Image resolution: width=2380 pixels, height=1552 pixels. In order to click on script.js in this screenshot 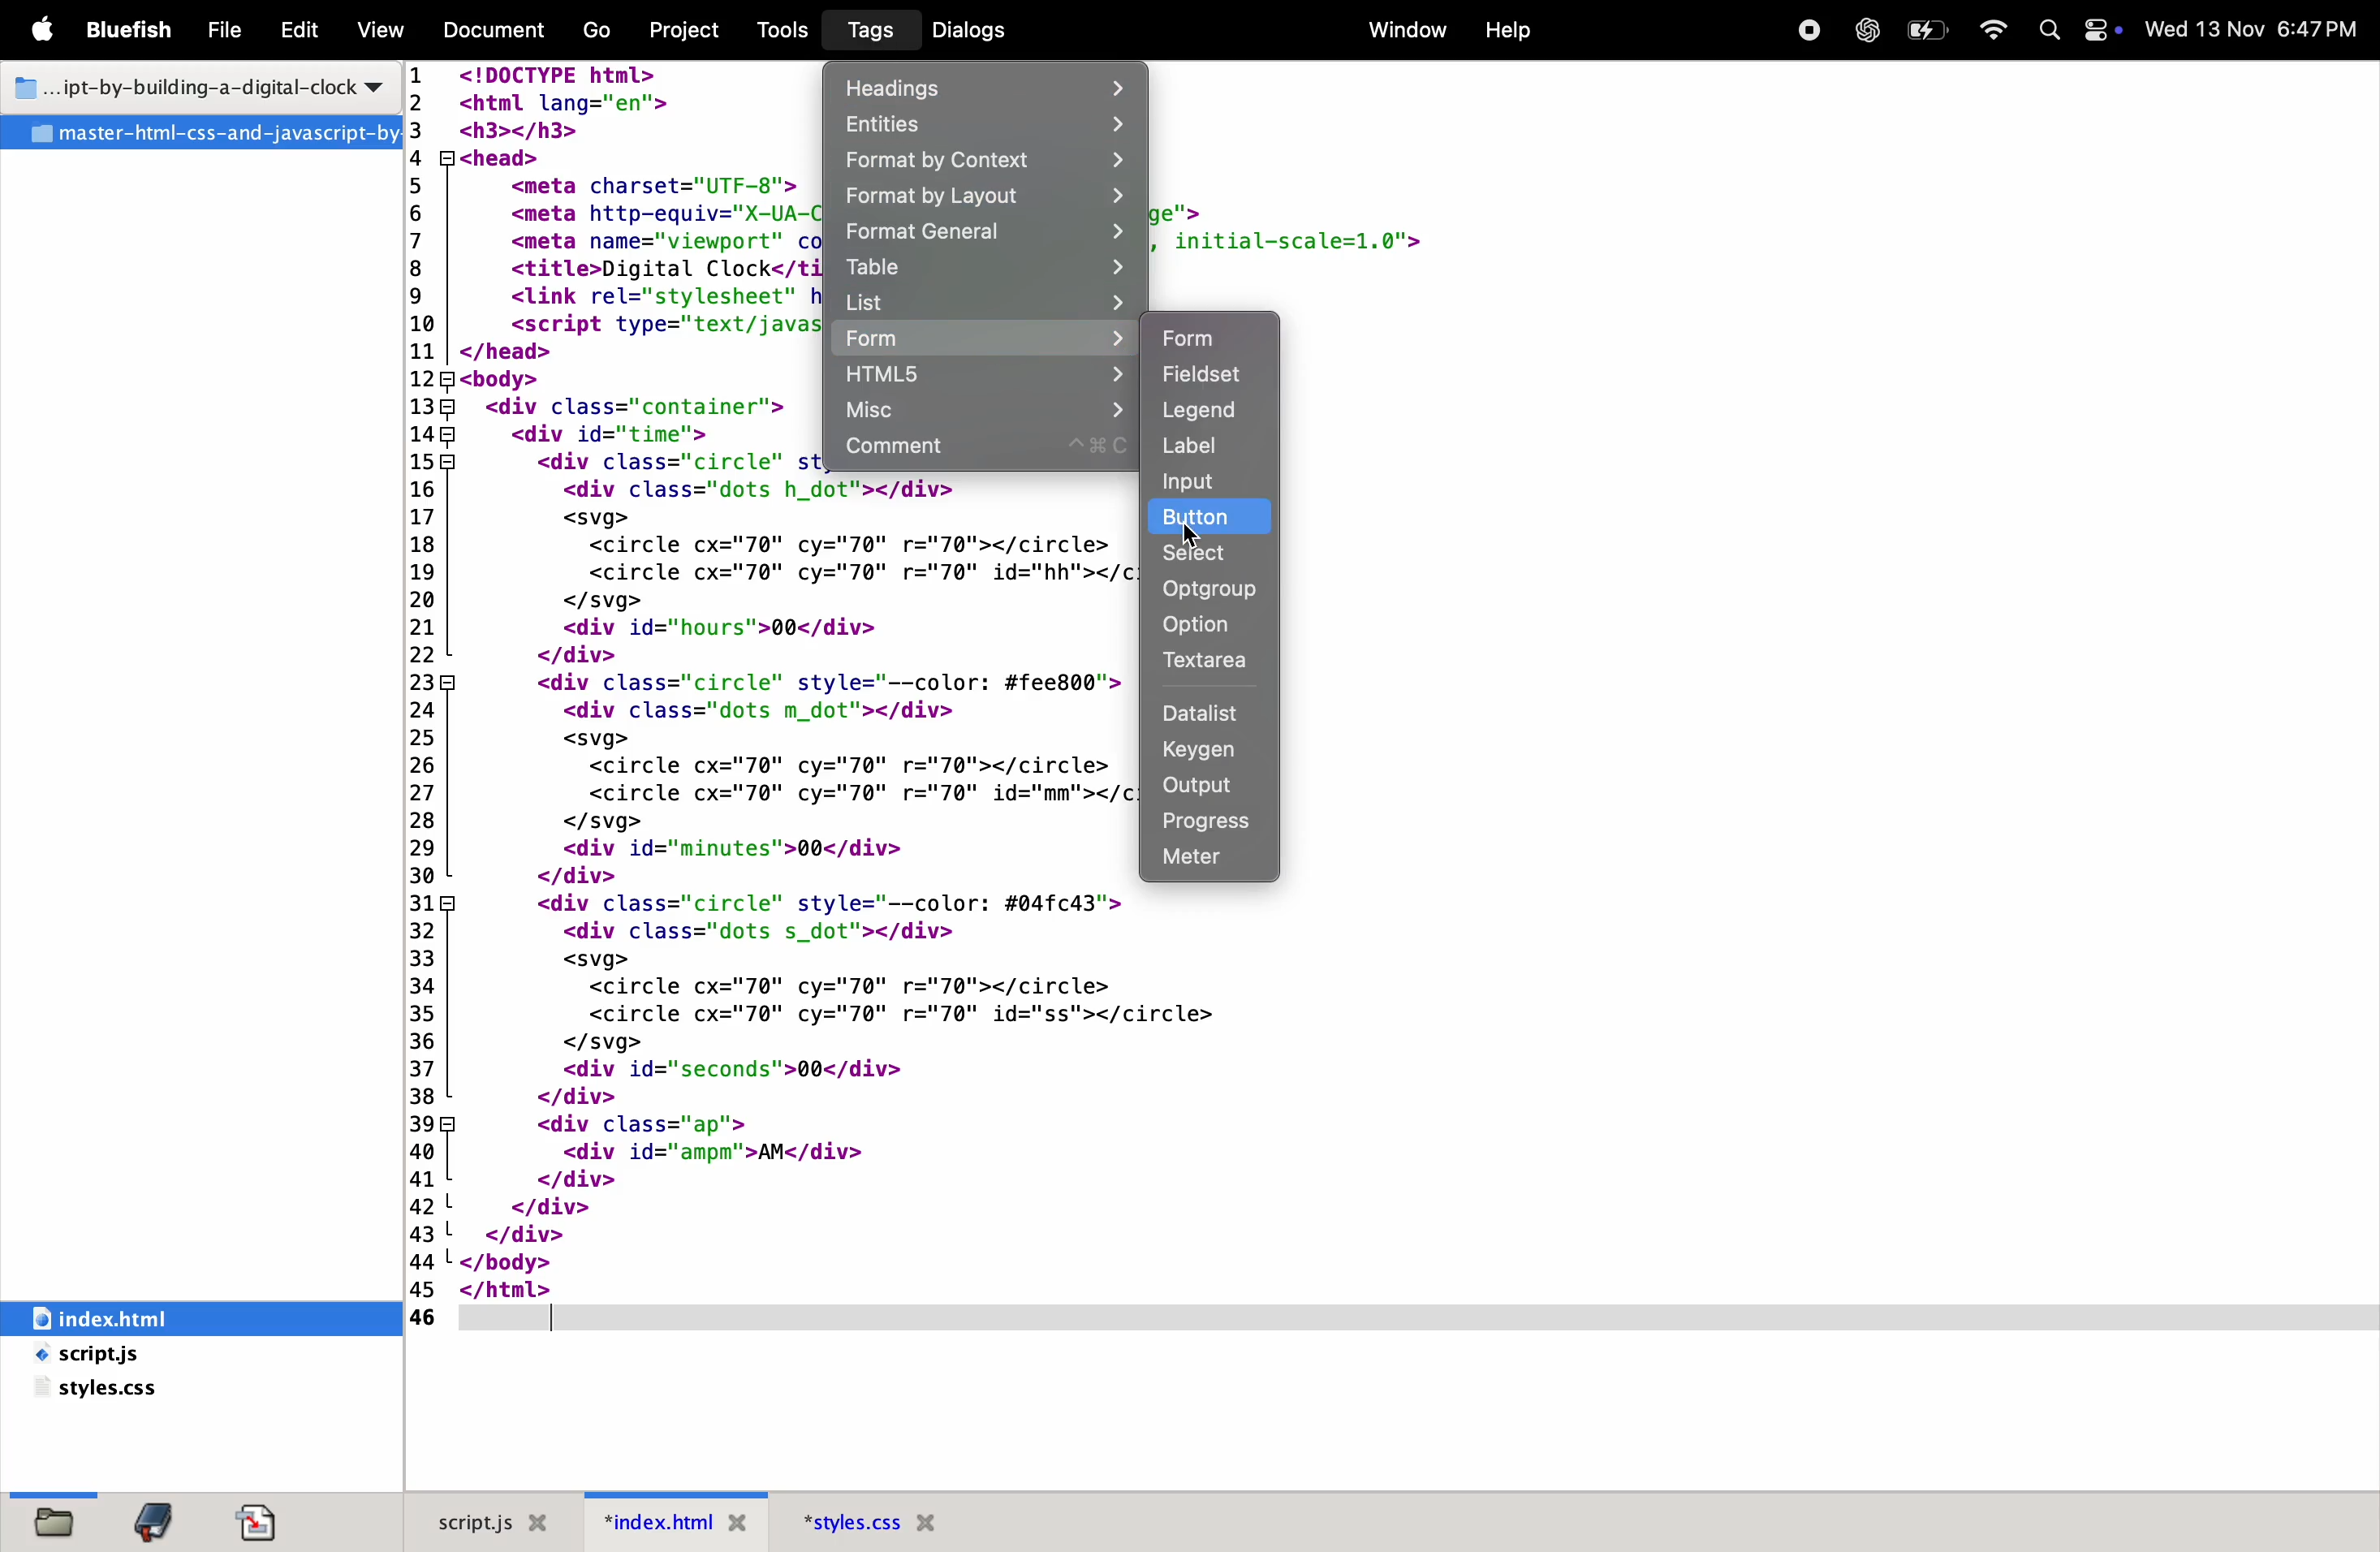, I will do `click(466, 1520)`.